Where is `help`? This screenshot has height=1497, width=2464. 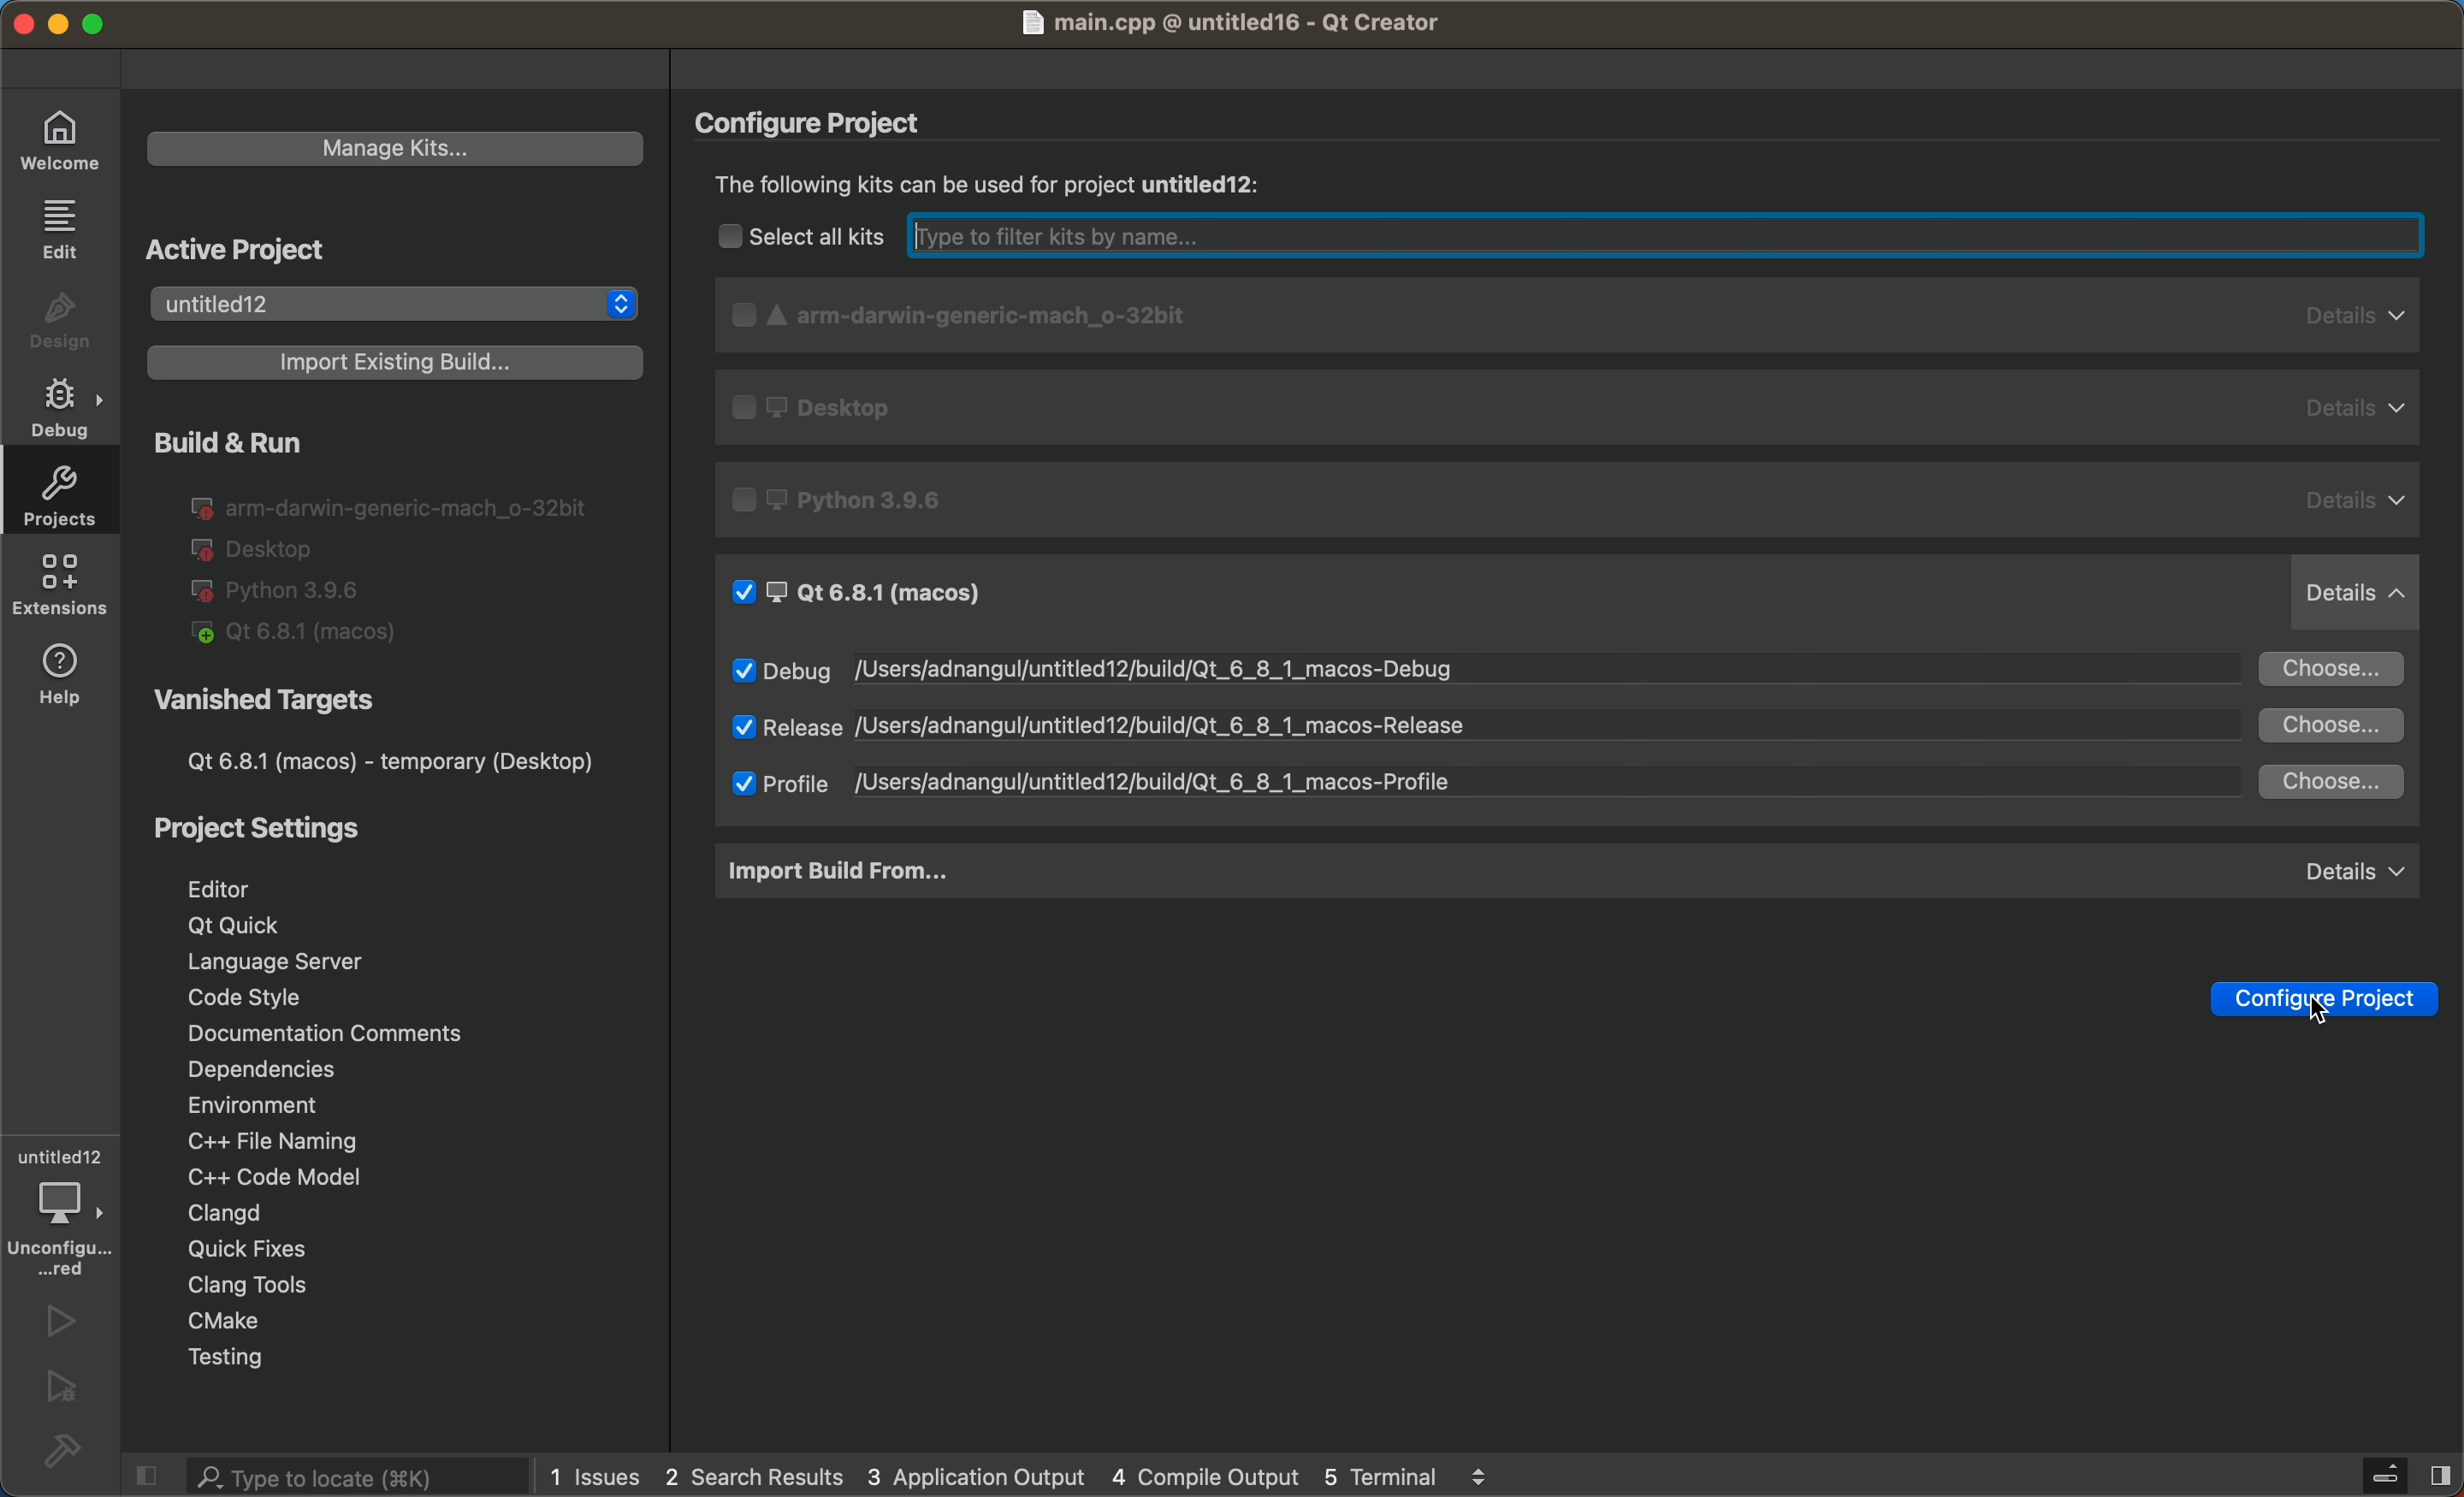
help is located at coordinates (68, 678).